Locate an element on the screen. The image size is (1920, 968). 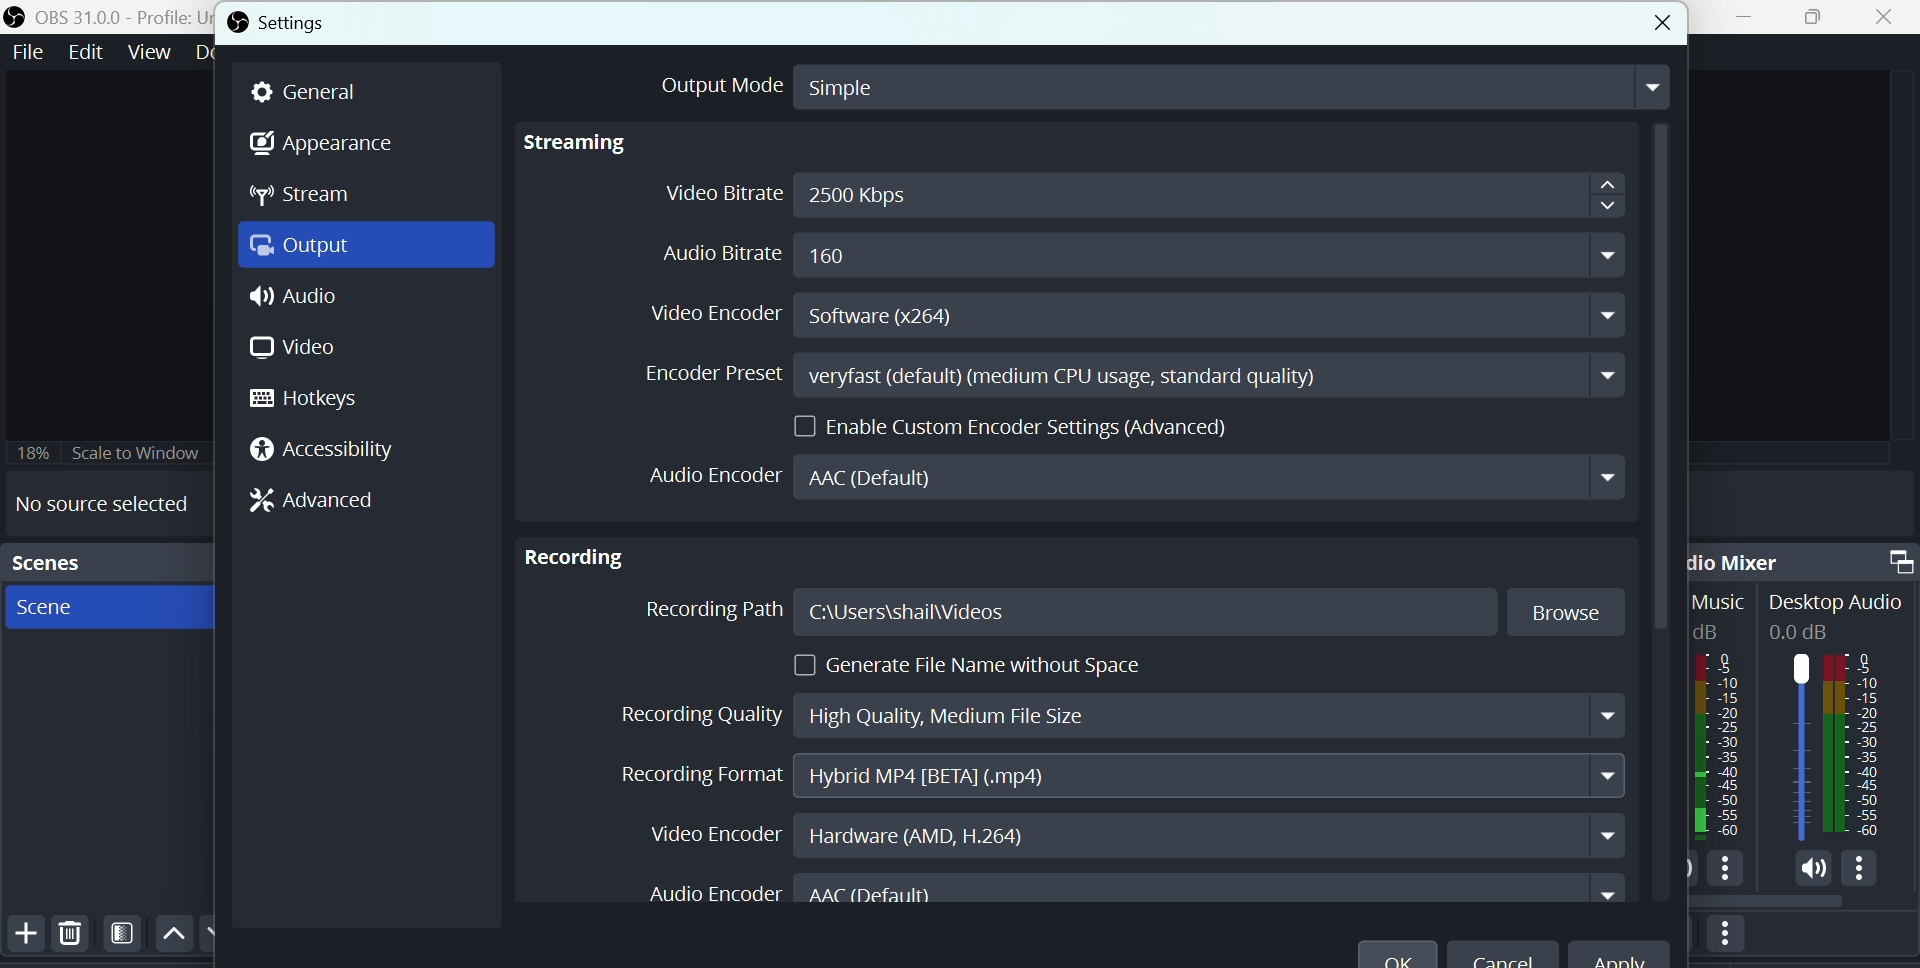
Audio Encoder is located at coordinates (1127, 890).